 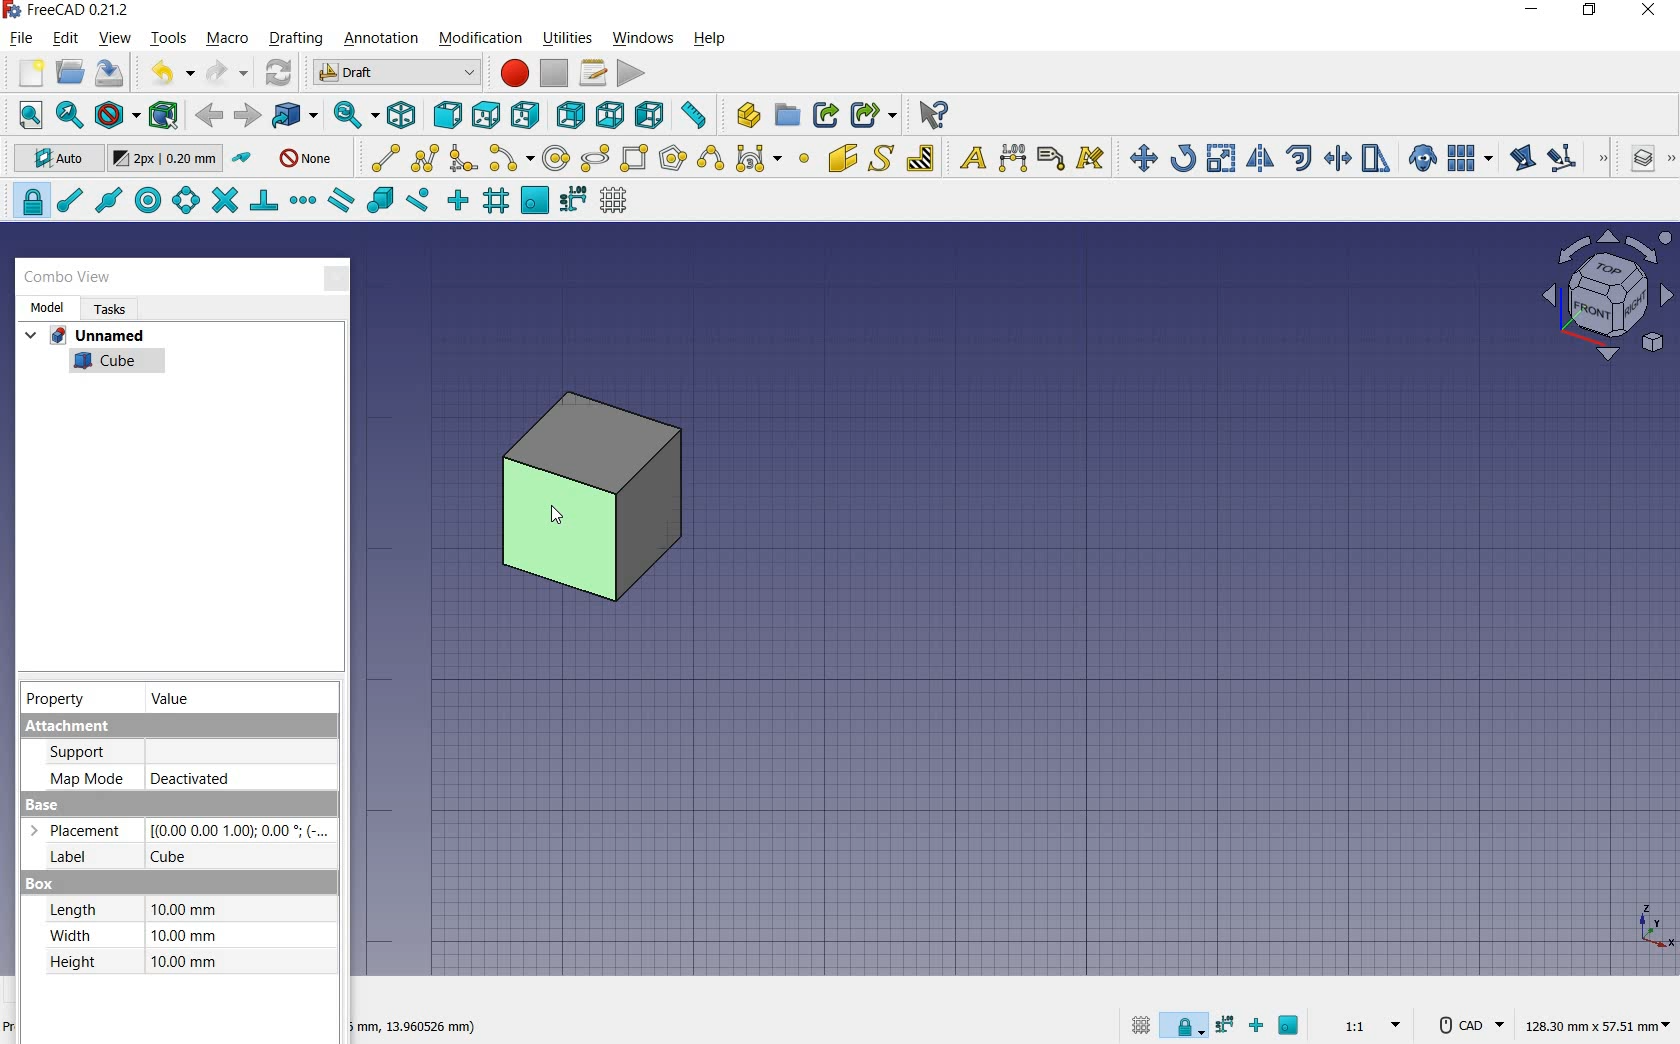 I want to click on drafting, so click(x=296, y=39).